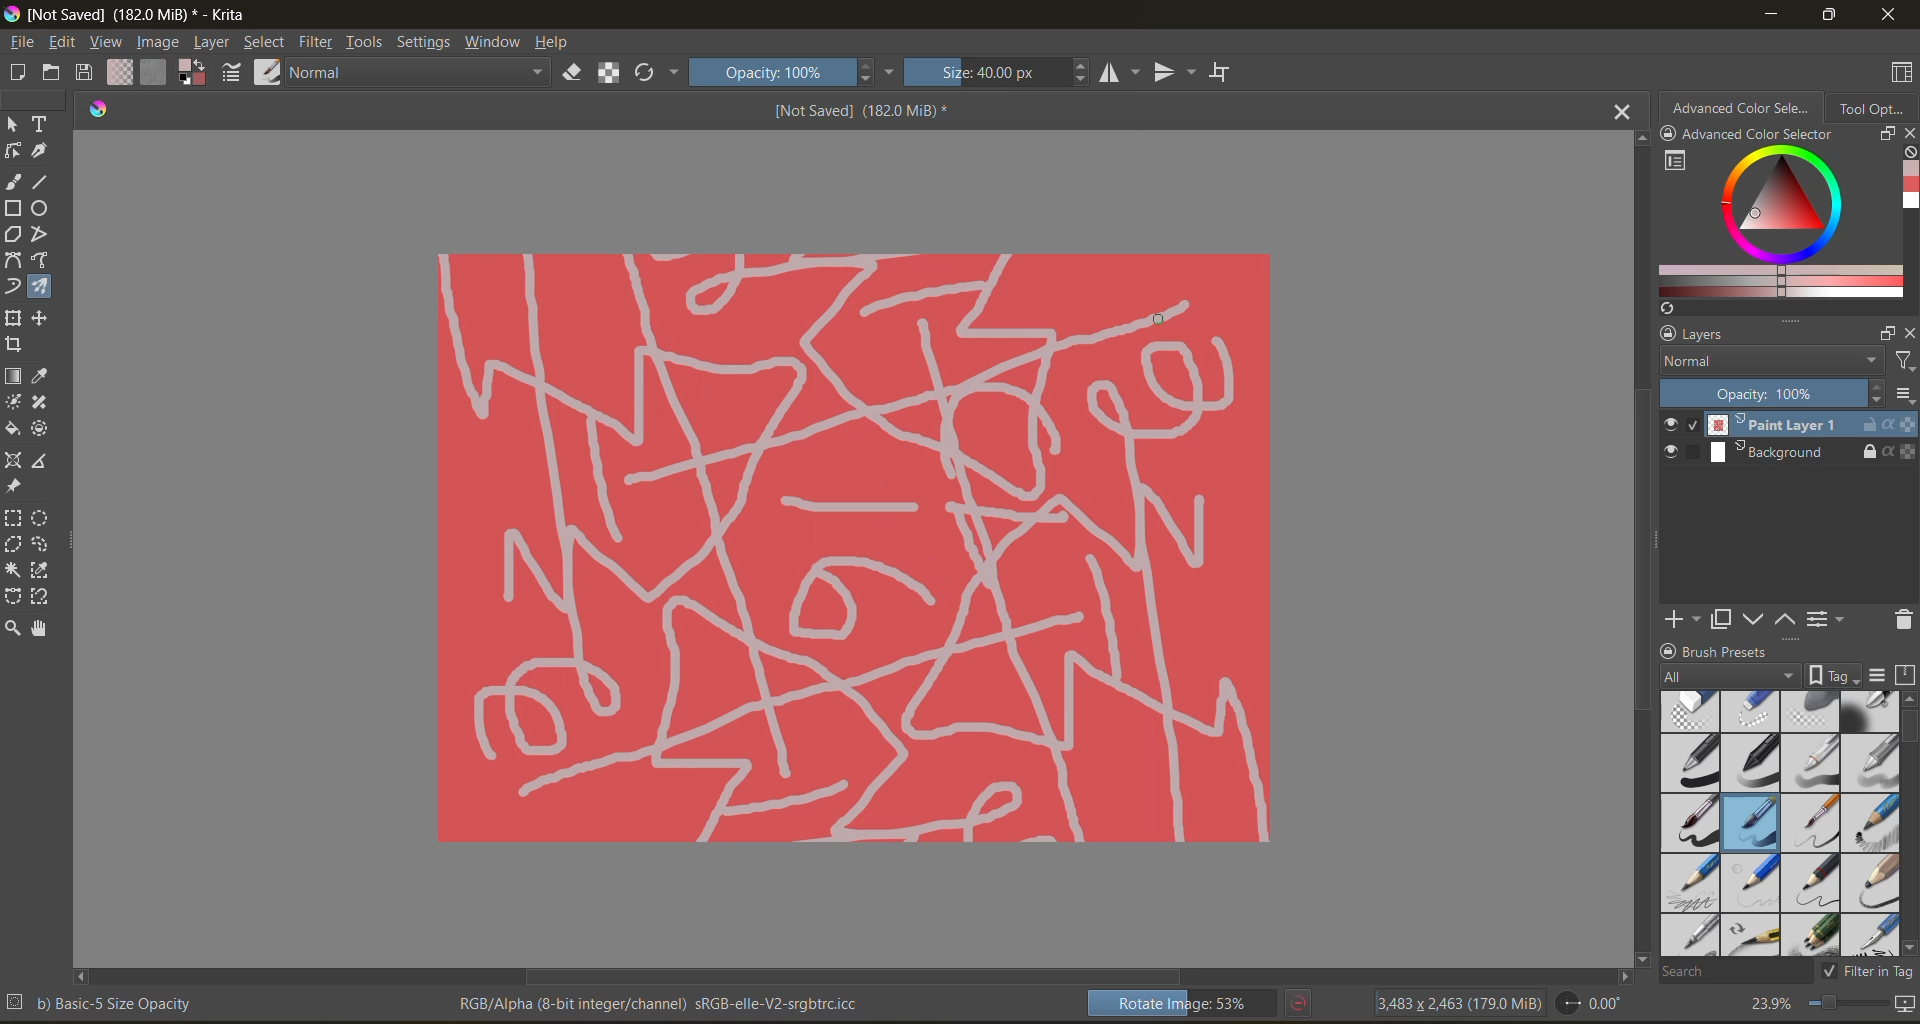 The width and height of the screenshot is (1920, 1024). Describe the element at coordinates (1644, 565) in the screenshot. I see `vertical scroll bar` at that location.